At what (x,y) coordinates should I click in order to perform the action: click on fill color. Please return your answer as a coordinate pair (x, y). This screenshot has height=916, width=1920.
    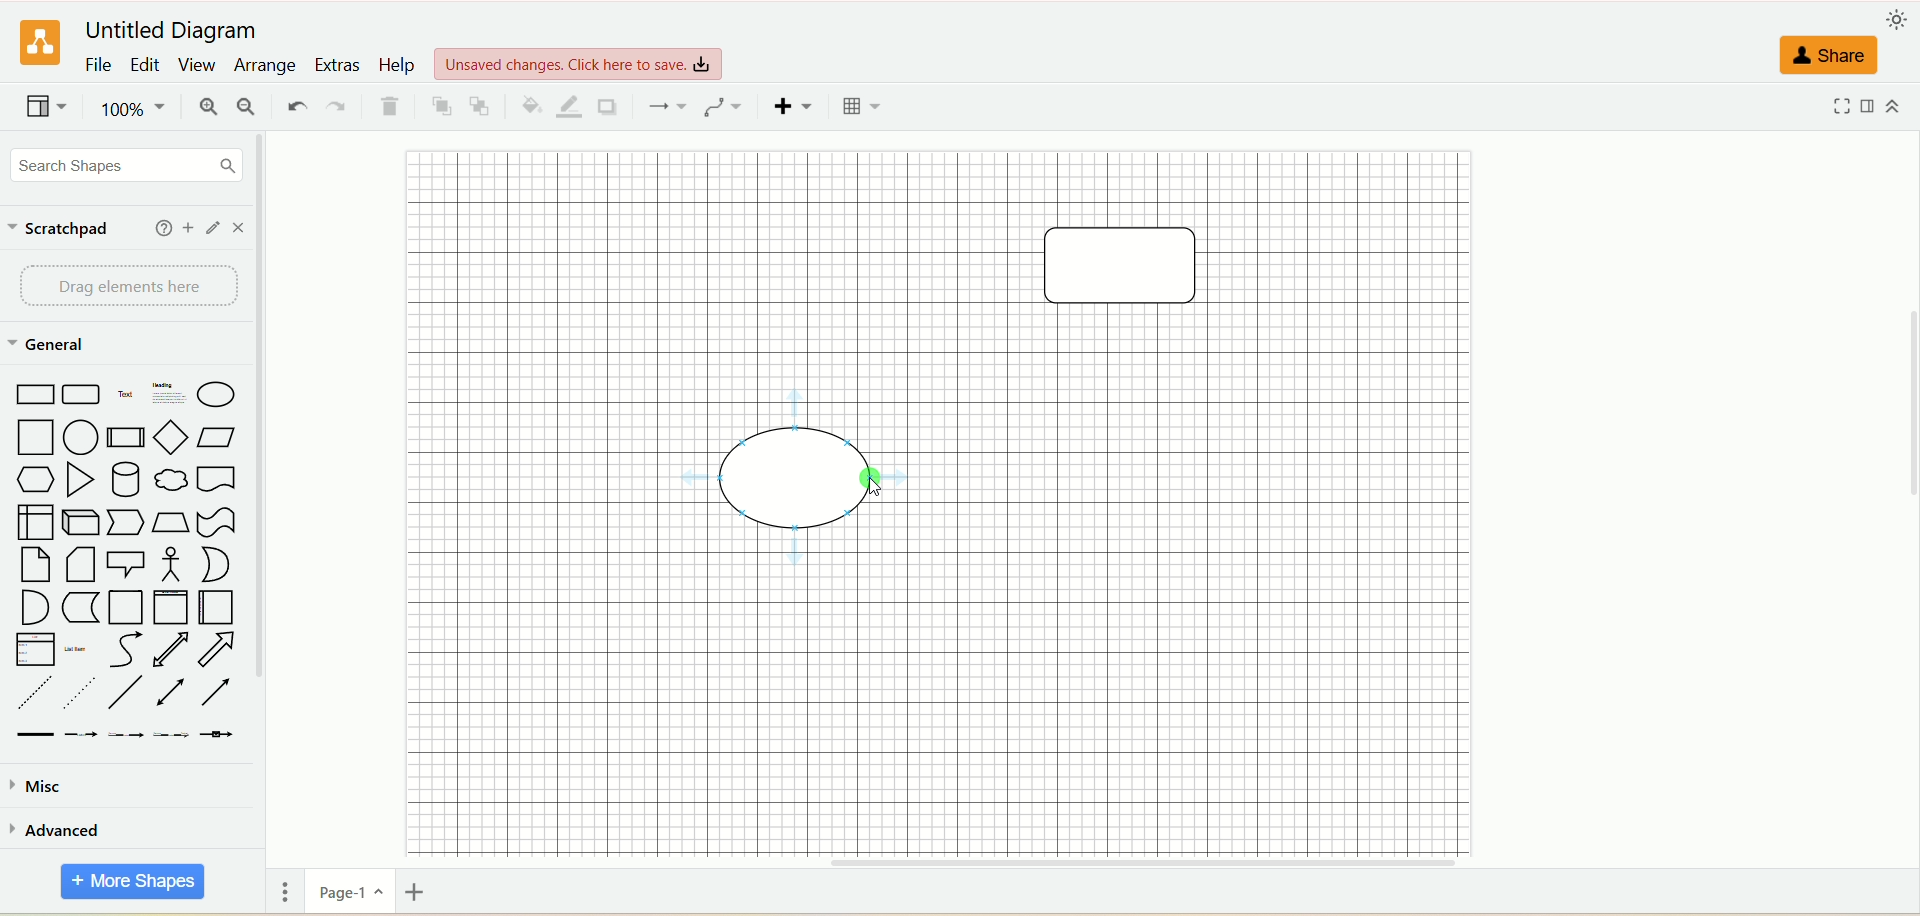
    Looking at the image, I should click on (526, 106).